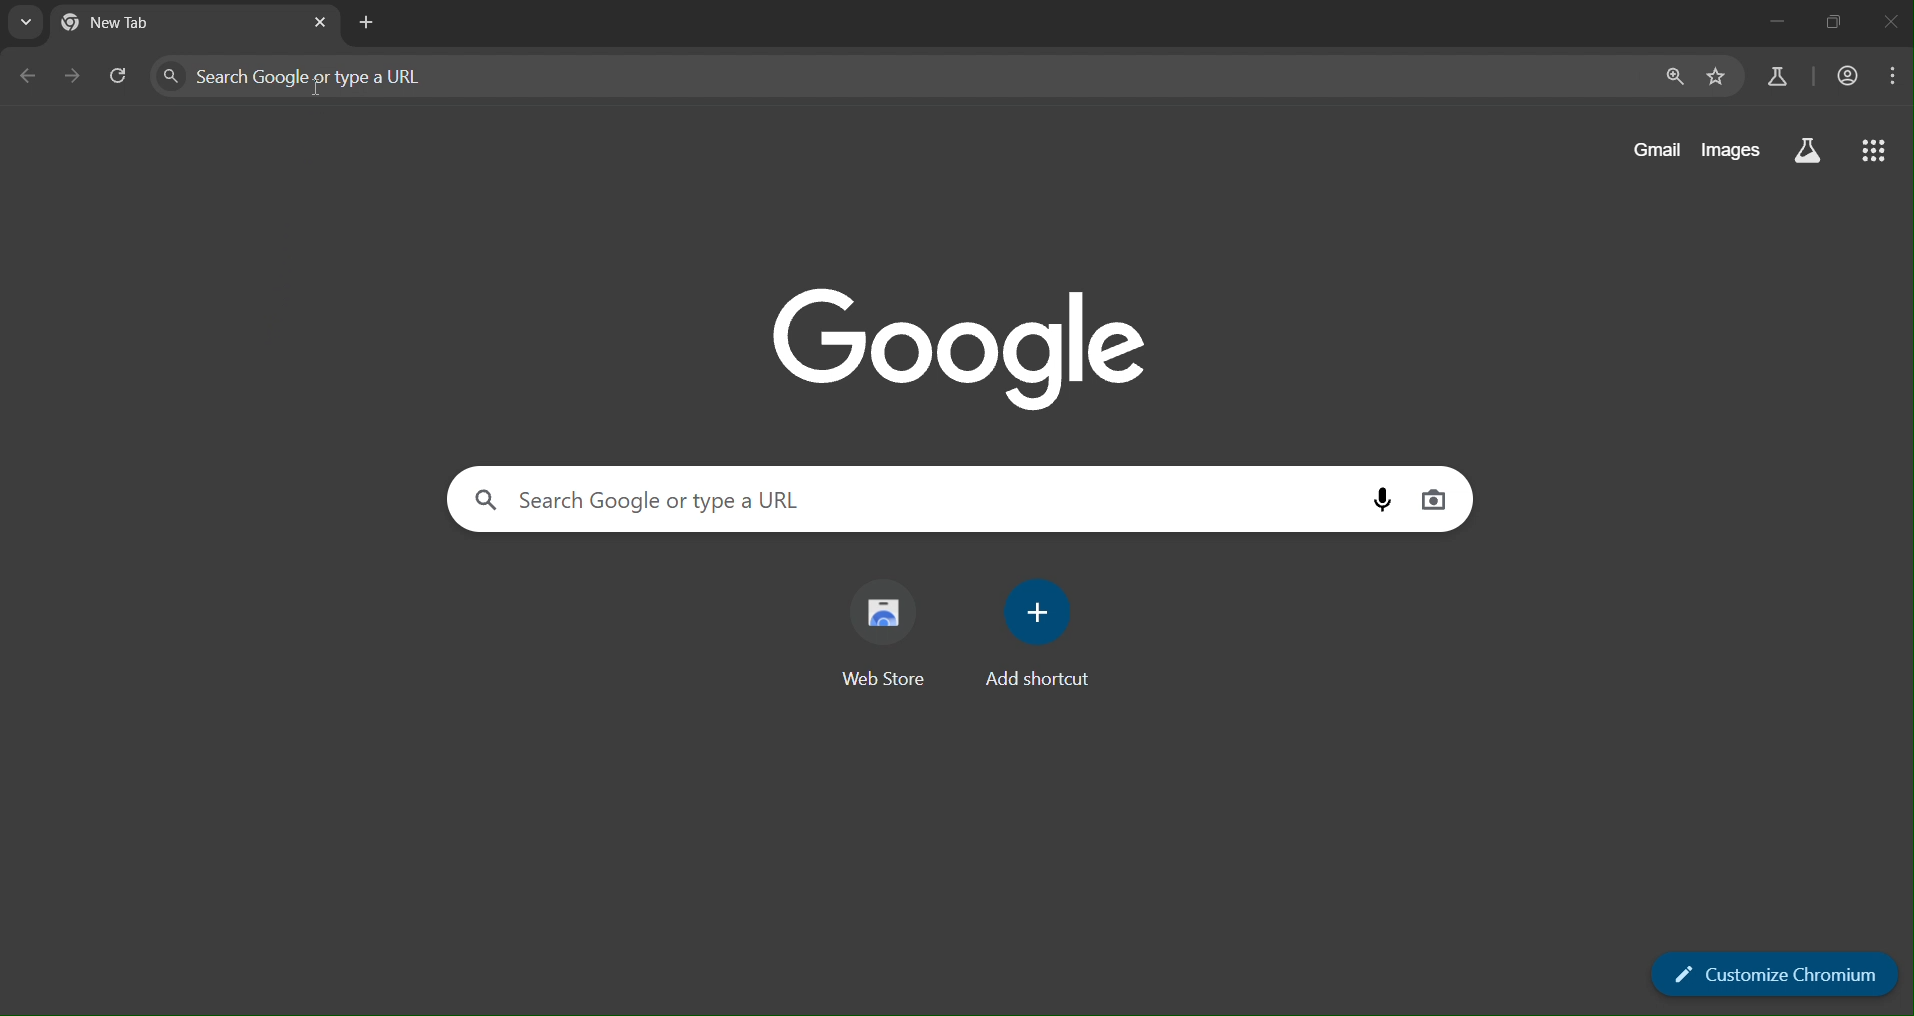  Describe the element at coordinates (75, 77) in the screenshot. I see `go forward one page` at that location.